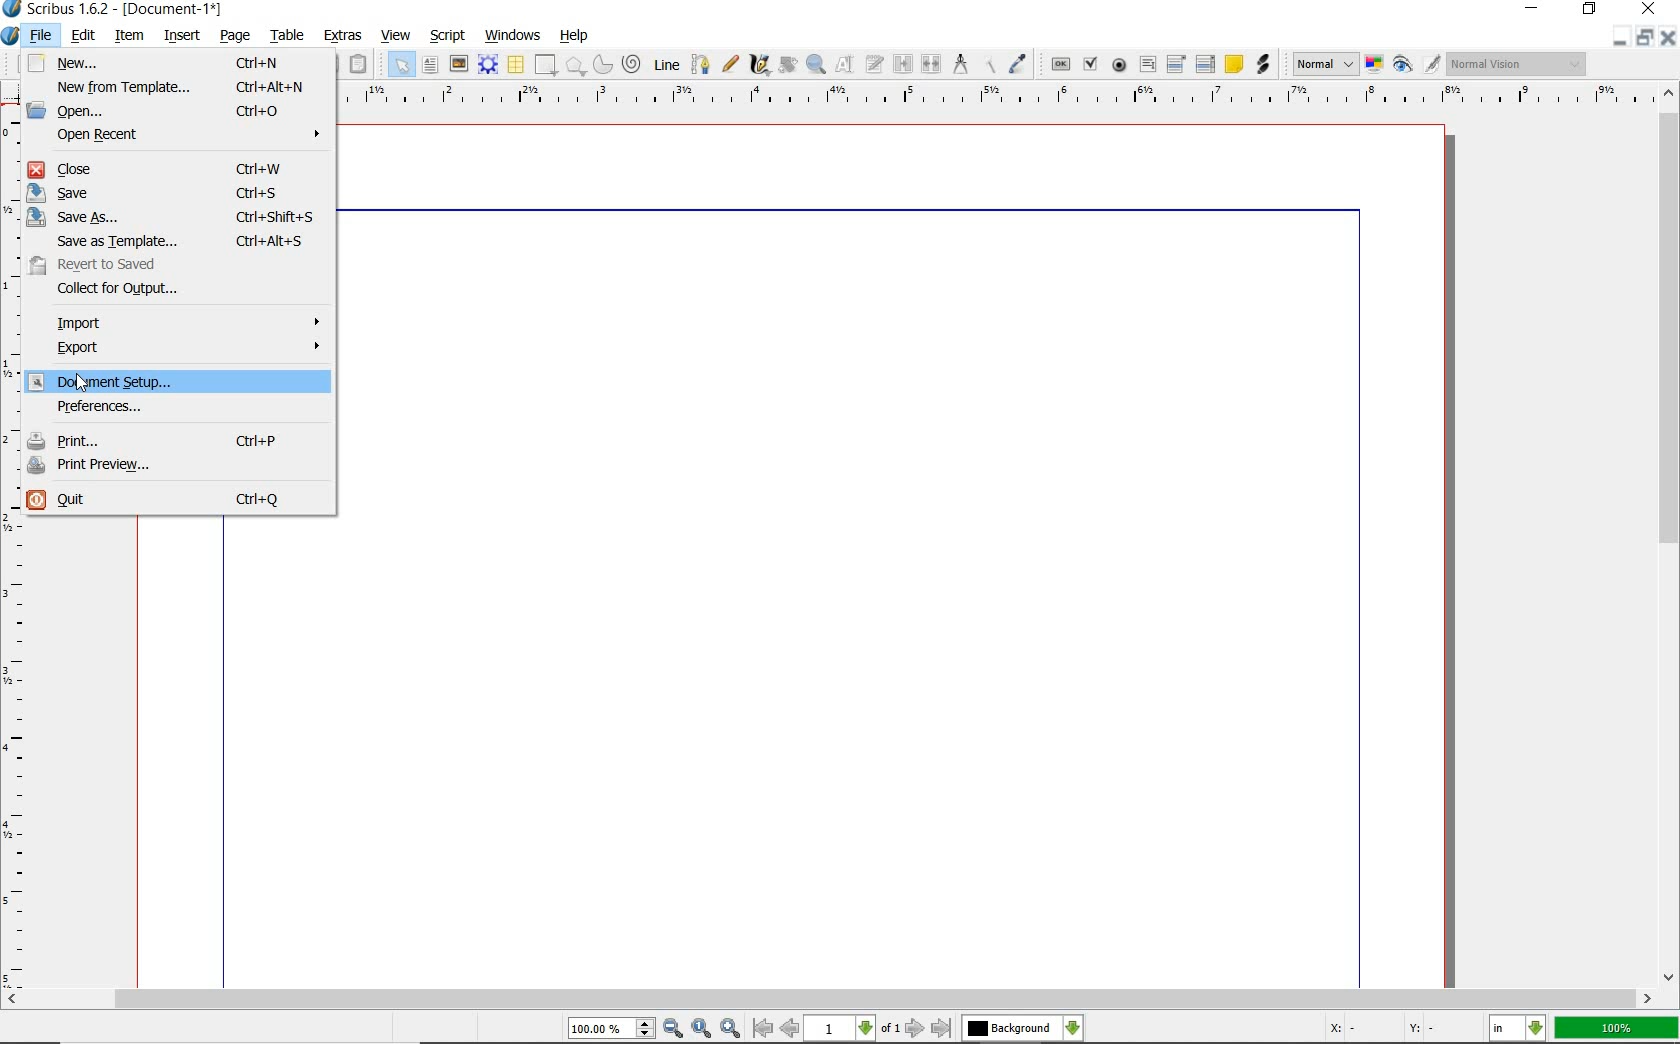 The image size is (1680, 1044). What do you see at coordinates (1670, 536) in the screenshot?
I see `scrollbar` at bounding box center [1670, 536].